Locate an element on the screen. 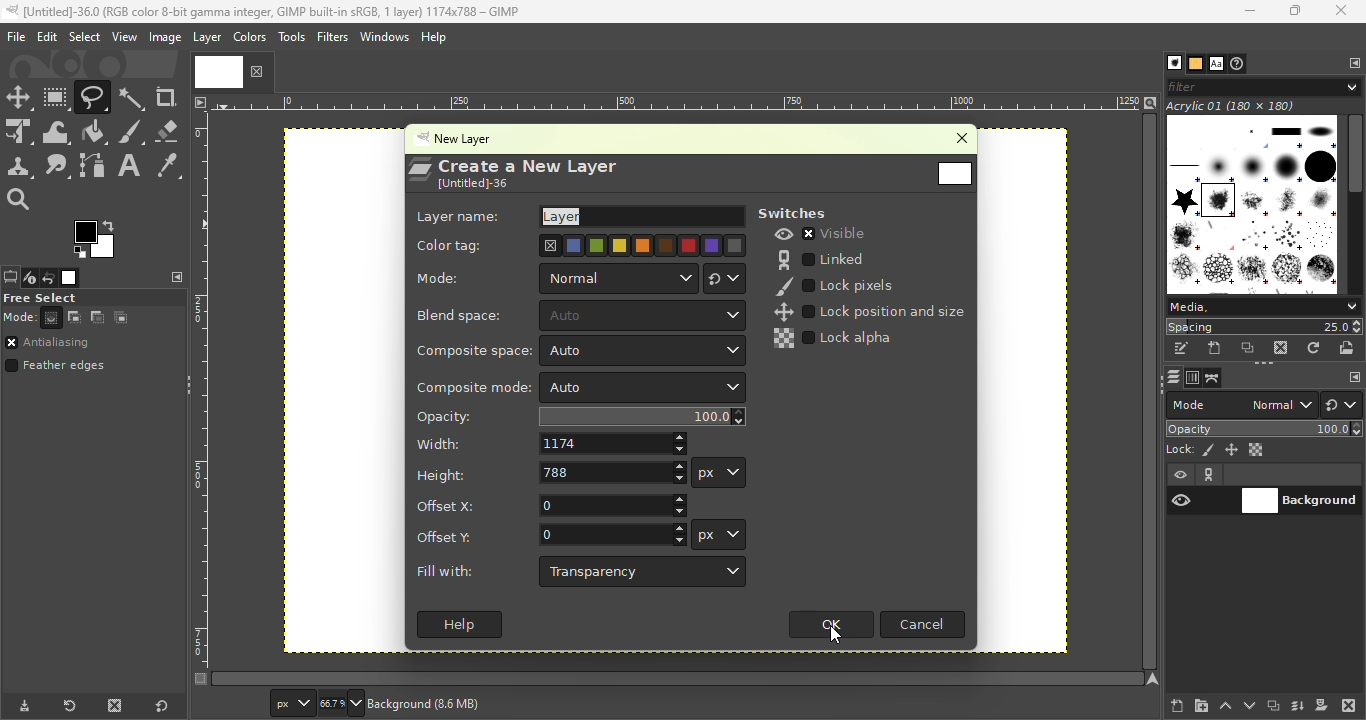 The image size is (1366, 720). Ok is located at coordinates (827, 627).